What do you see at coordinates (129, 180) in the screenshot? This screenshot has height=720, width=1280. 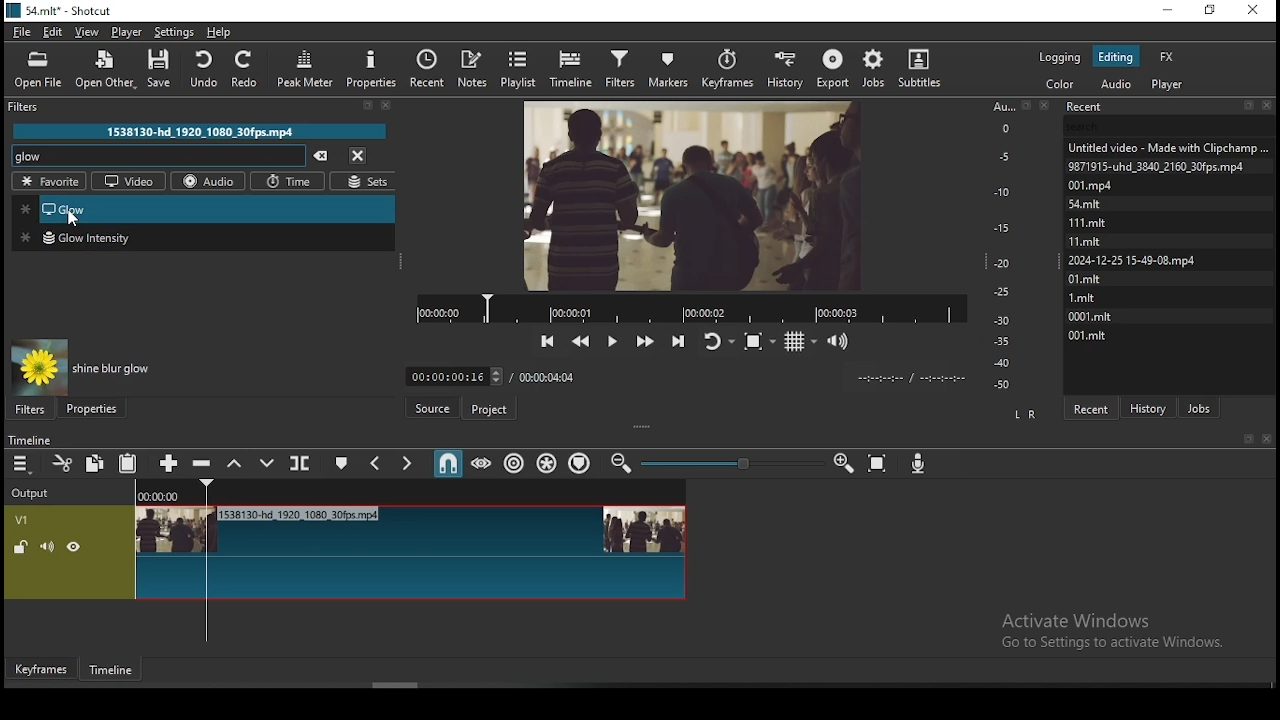 I see `video` at bounding box center [129, 180].